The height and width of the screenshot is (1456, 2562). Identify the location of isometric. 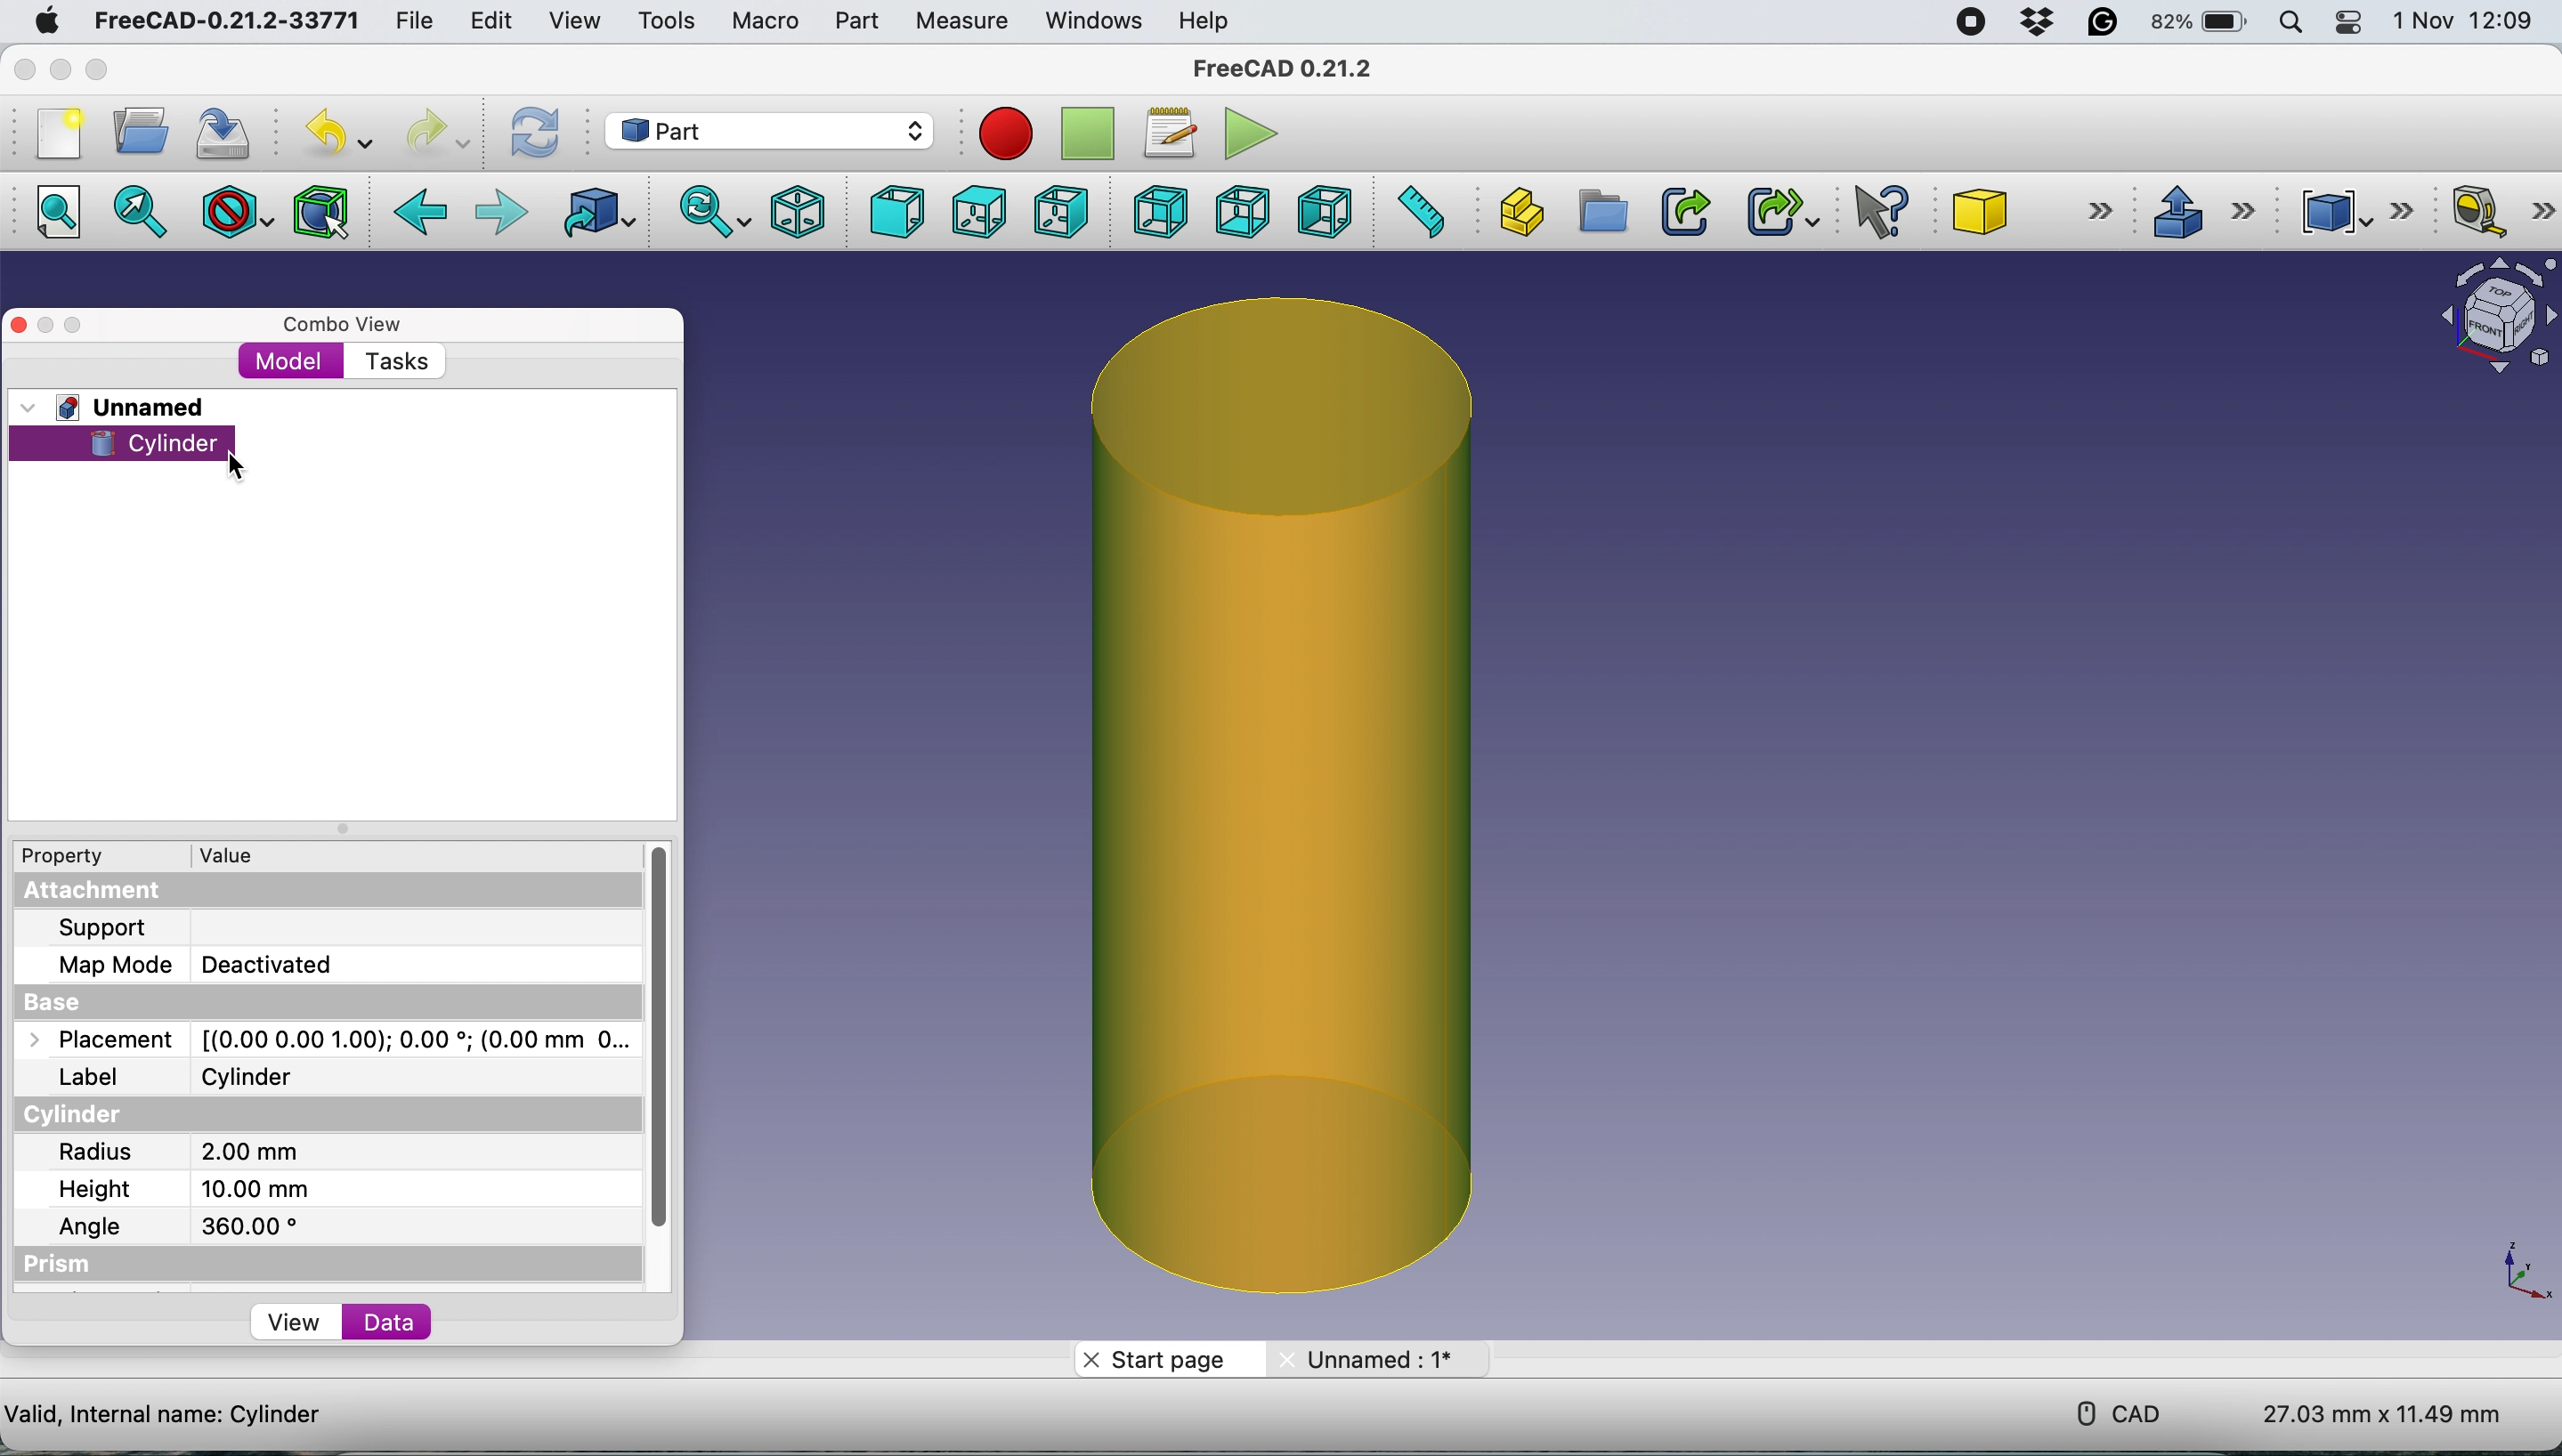
(796, 211).